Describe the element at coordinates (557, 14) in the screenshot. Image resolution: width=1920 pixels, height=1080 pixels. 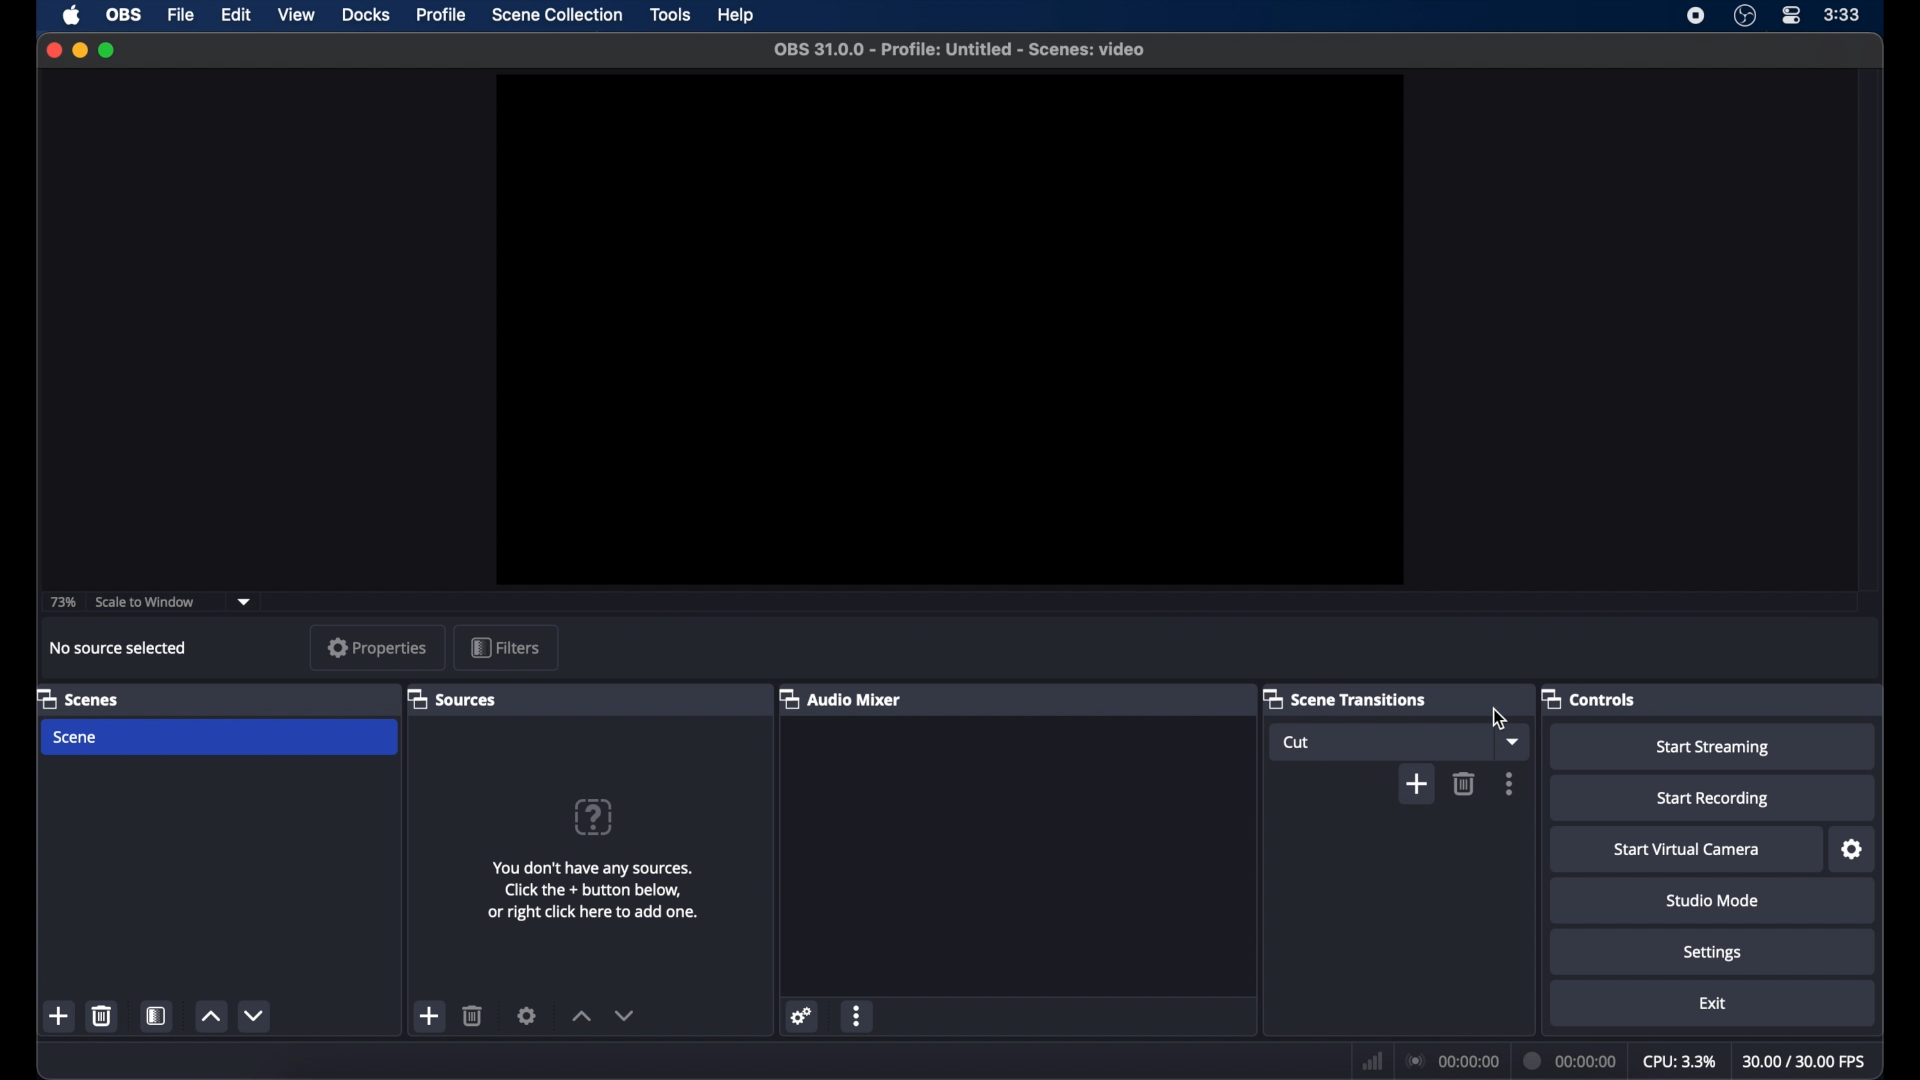
I see `scene collection` at that location.